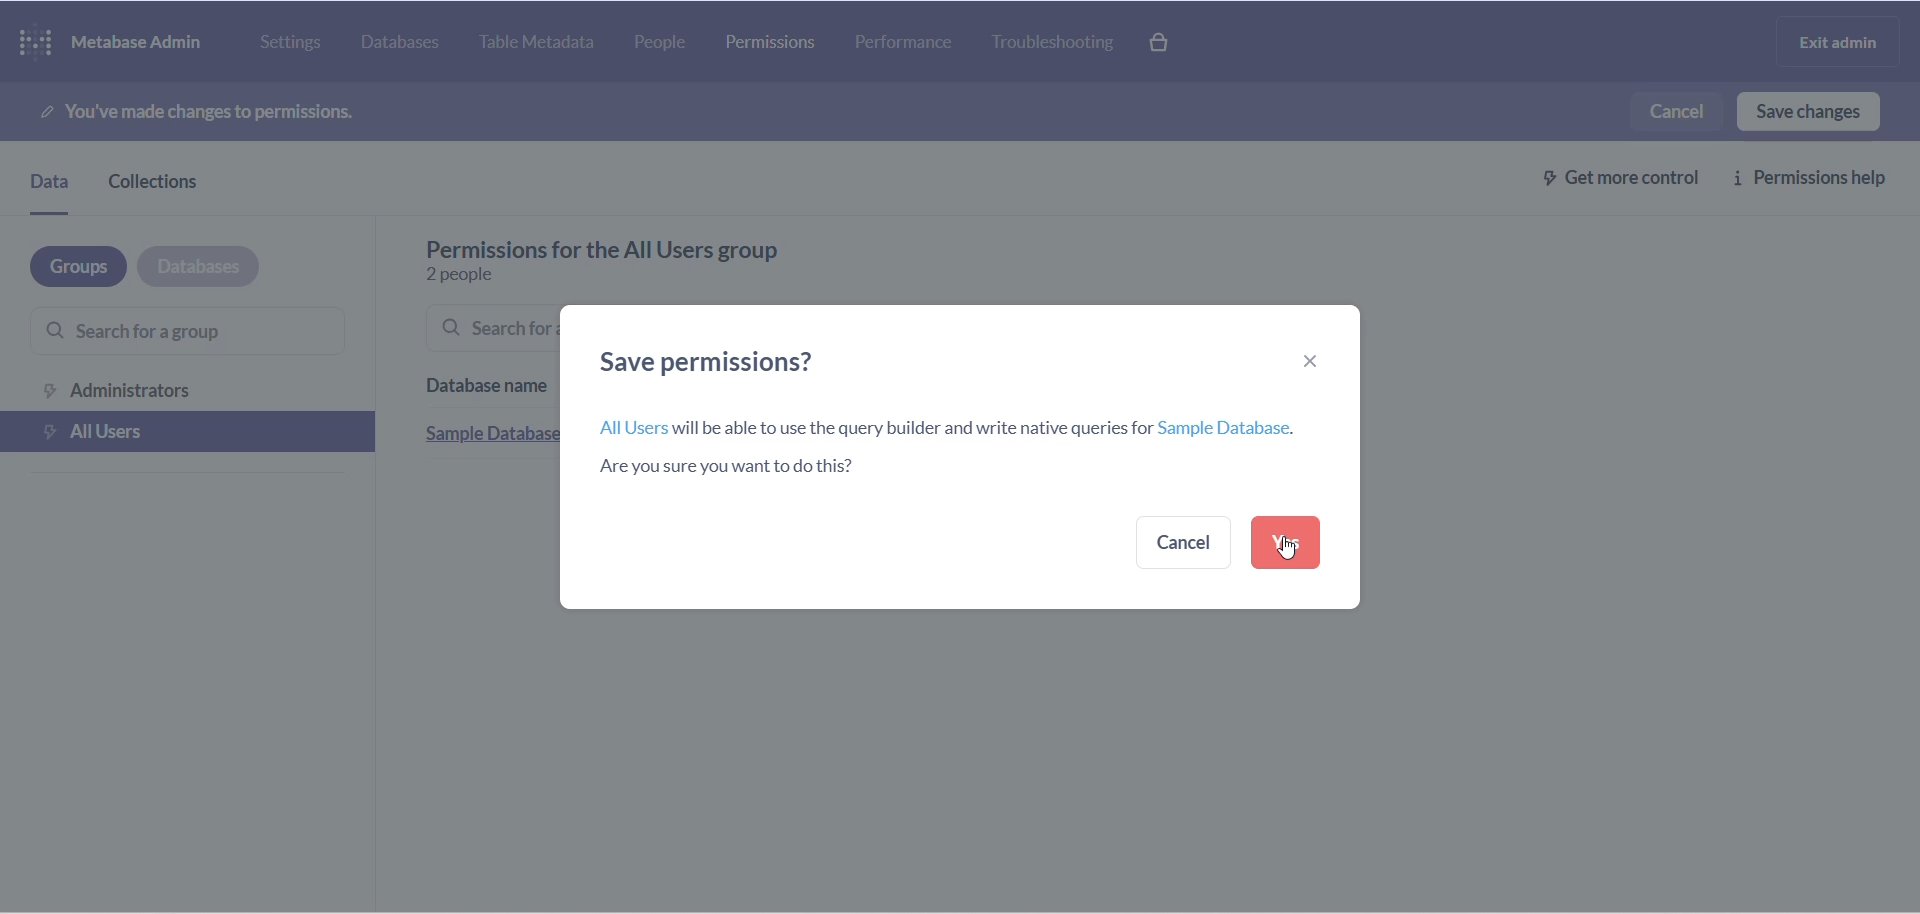 This screenshot has width=1920, height=914. I want to click on sample database, so click(487, 433).